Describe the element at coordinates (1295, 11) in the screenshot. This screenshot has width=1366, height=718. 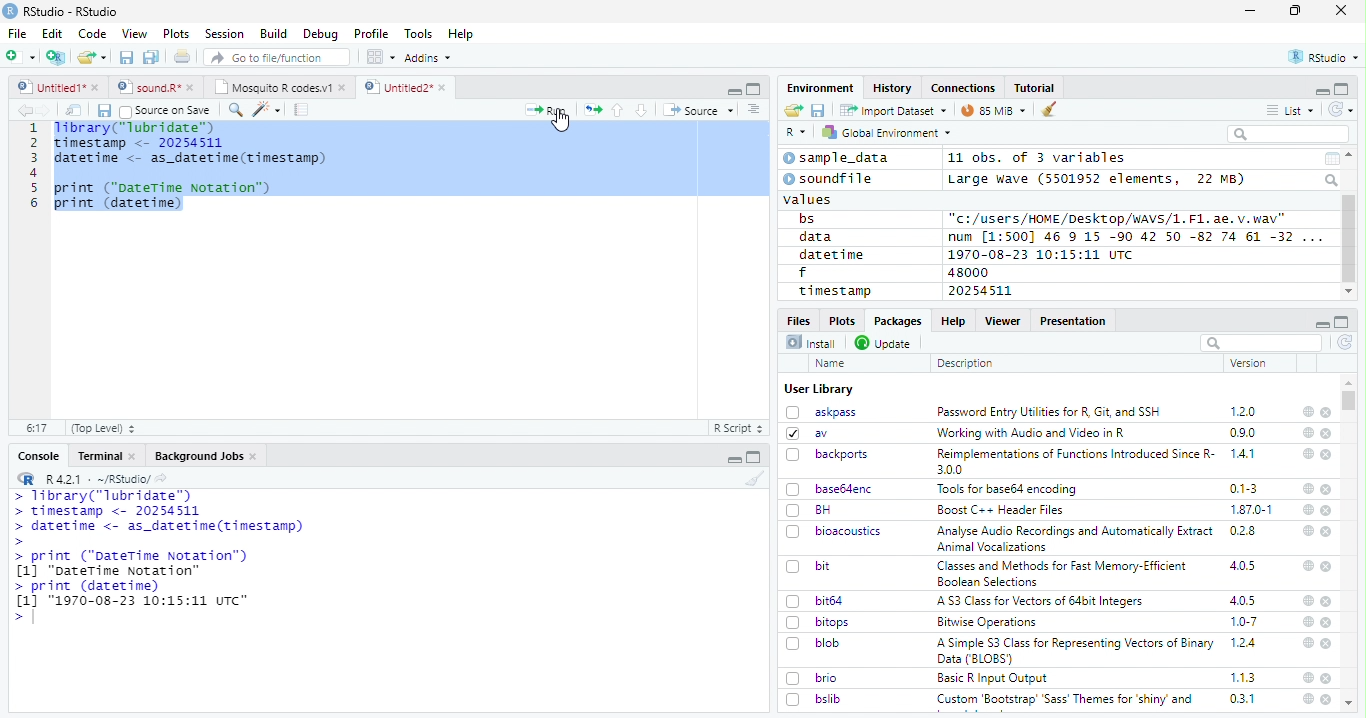
I see `maximize` at that location.